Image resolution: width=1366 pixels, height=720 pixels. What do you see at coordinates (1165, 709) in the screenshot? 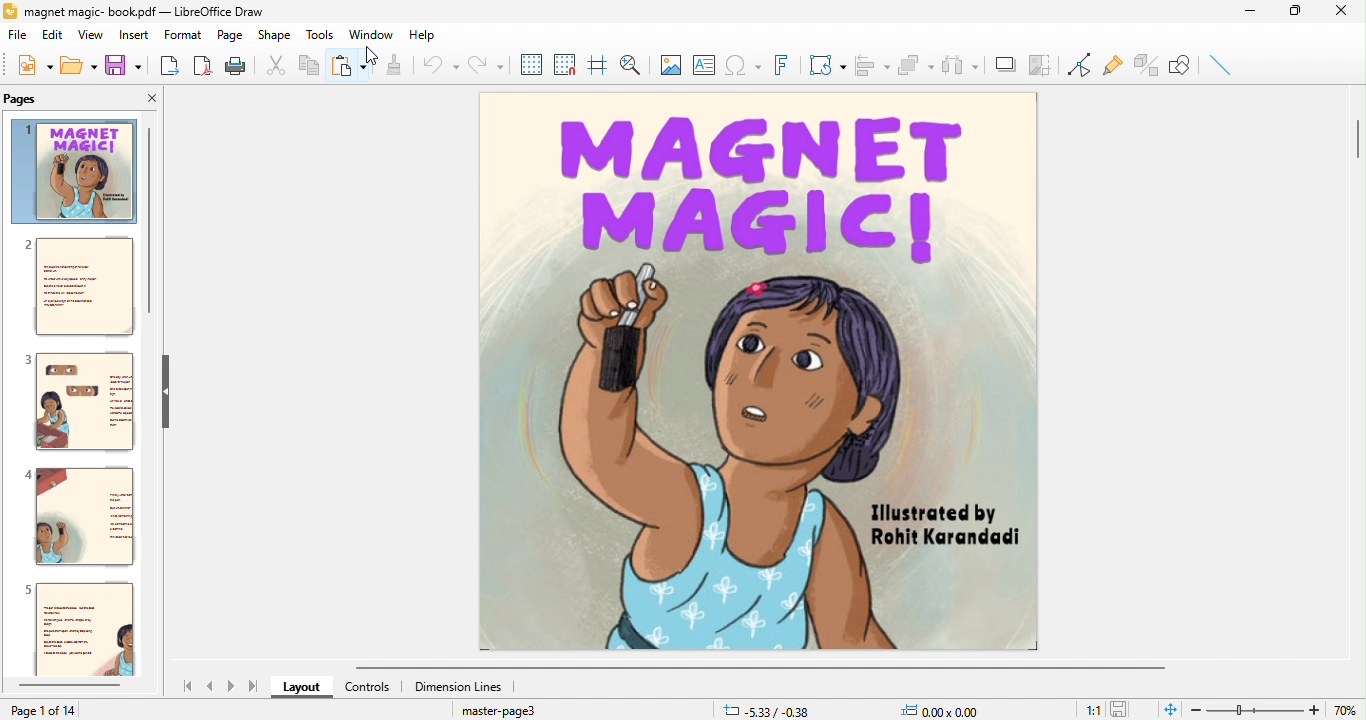
I see `fit to the current window` at bounding box center [1165, 709].